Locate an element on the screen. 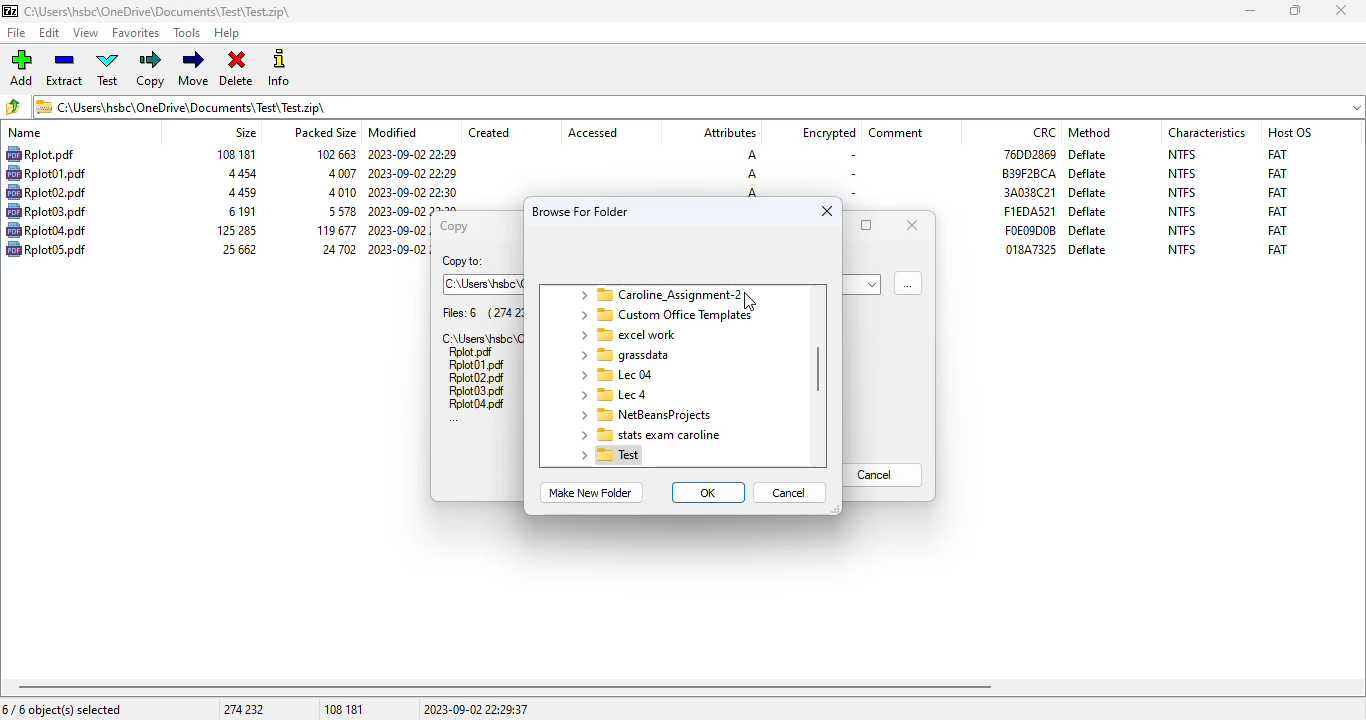 The image size is (1366, 720). packed size is located at coordinates (340, 173).